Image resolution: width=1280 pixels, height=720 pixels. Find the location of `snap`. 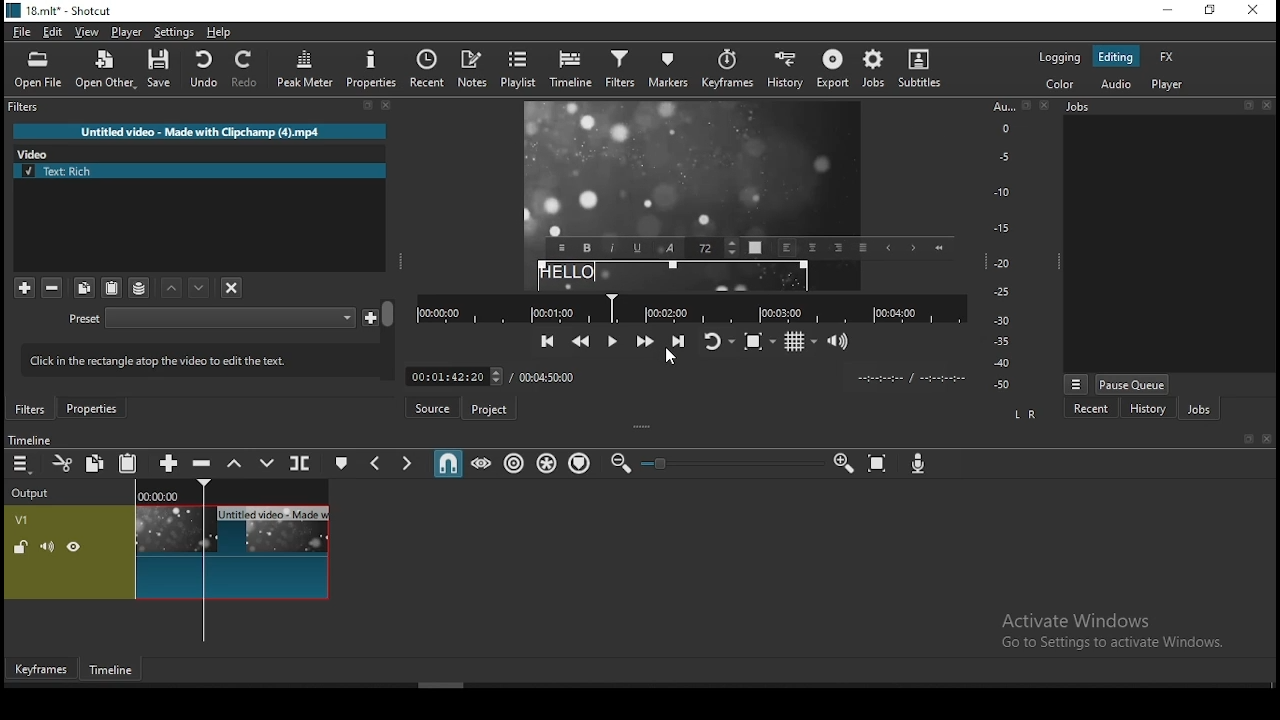

snap is located at coordinates (447, 461).